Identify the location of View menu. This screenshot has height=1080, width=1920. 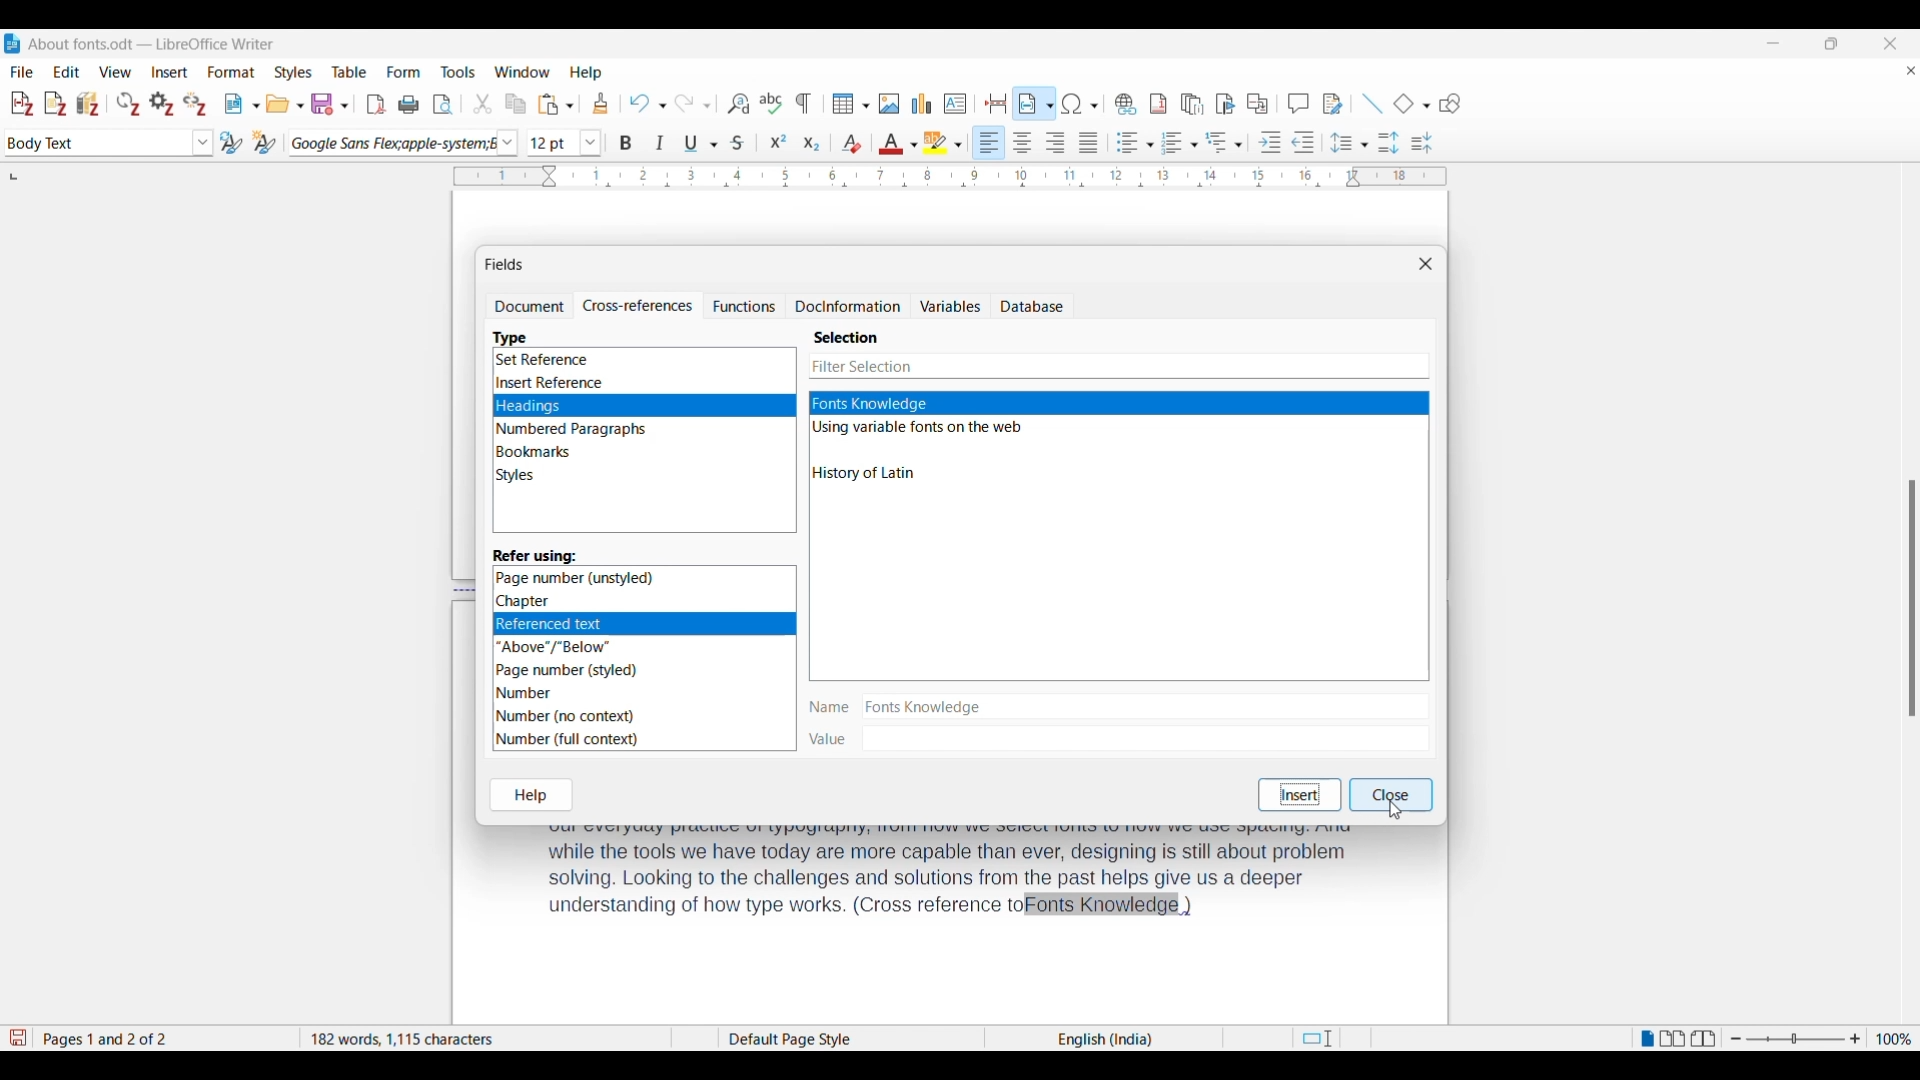
(115, 72).